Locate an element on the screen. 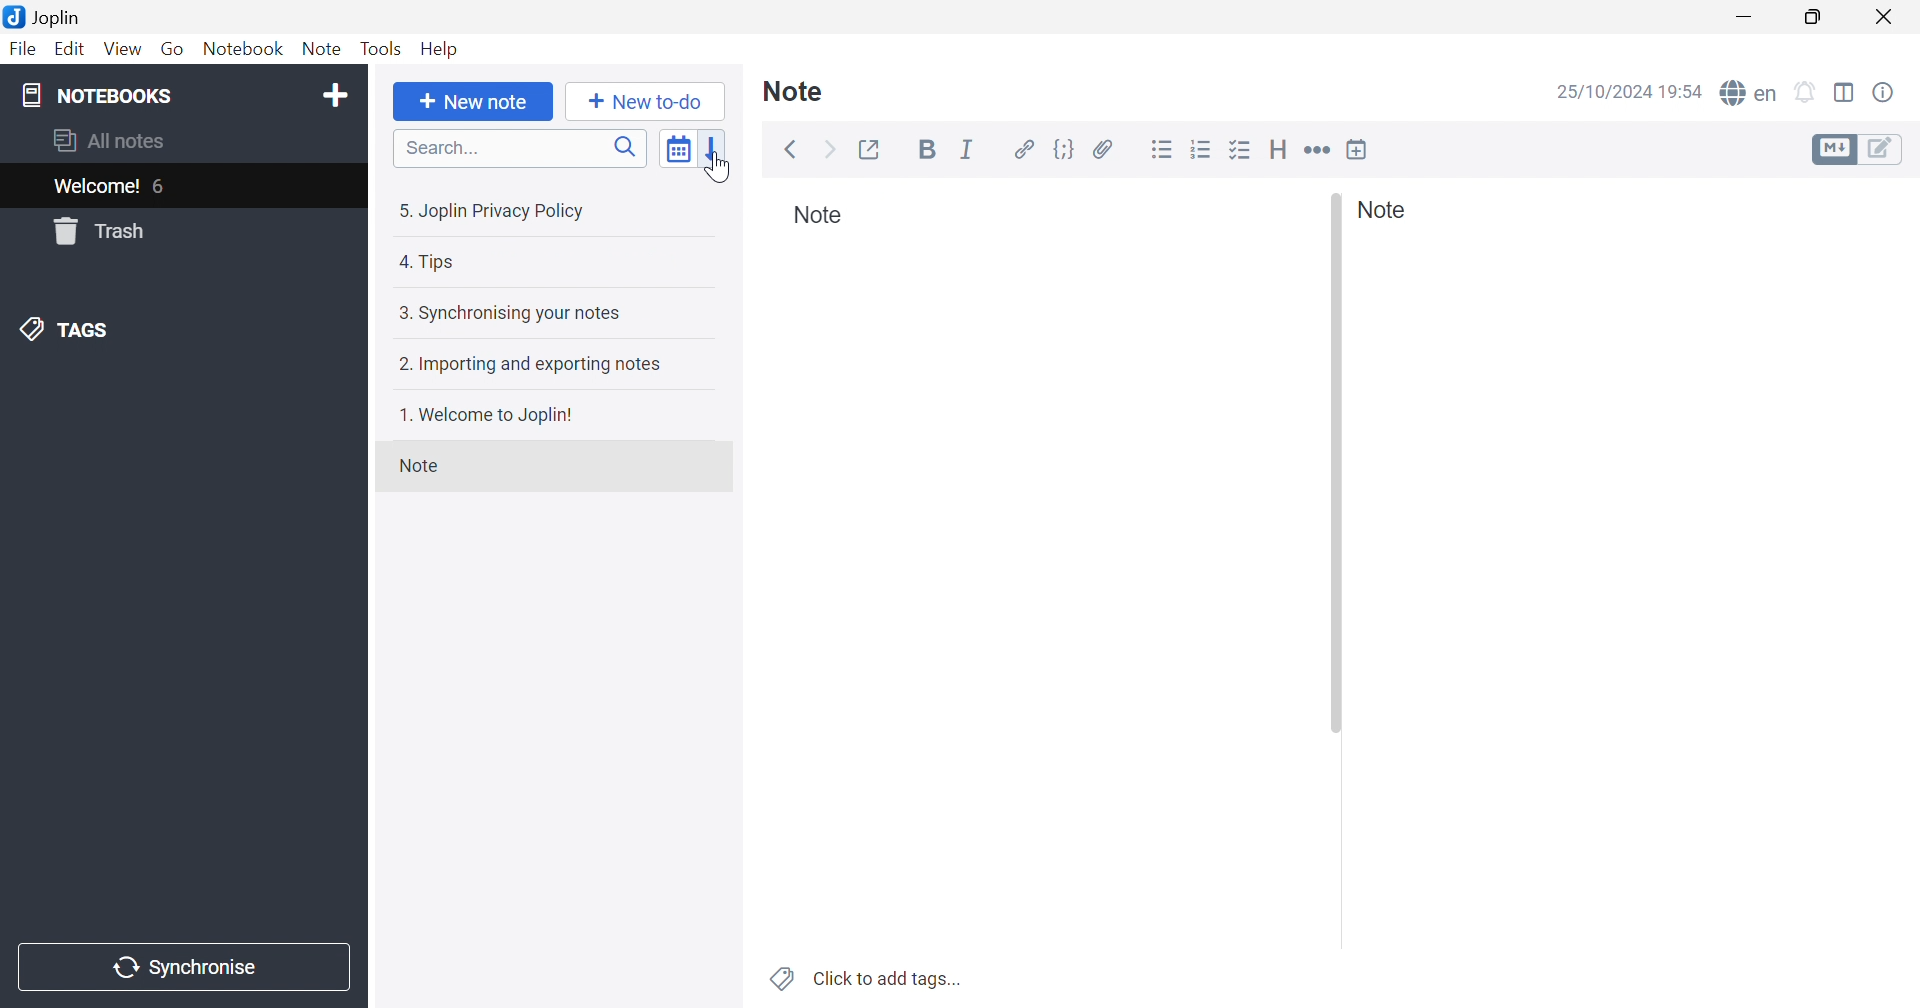 Image resolution: width=1920 pixels, height=1008 pixels. Welcome! is located at coordinates (98, 186).